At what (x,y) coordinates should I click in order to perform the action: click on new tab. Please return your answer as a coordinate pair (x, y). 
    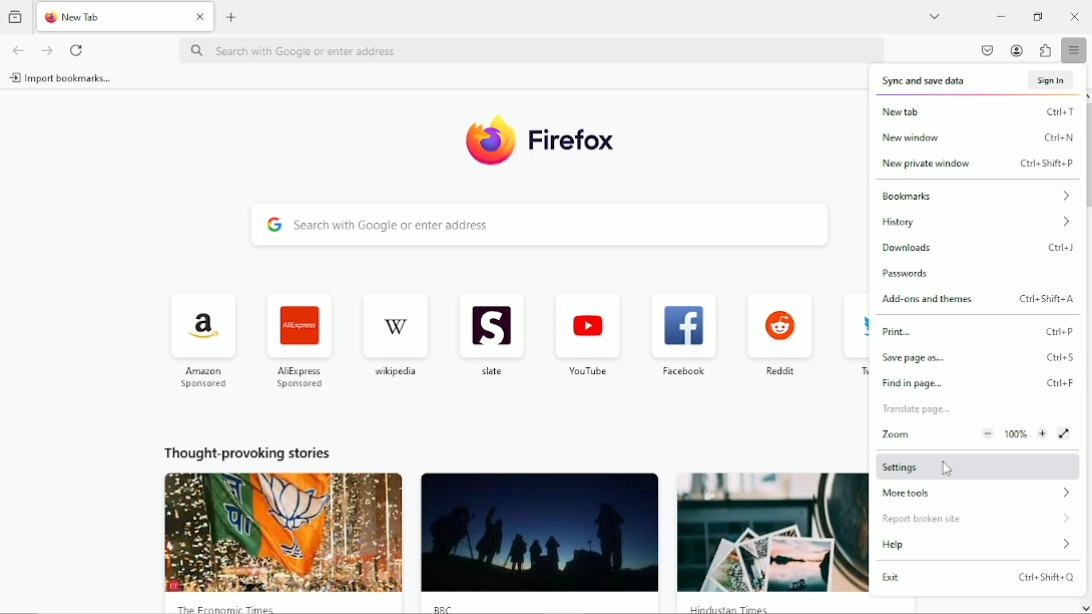
    Looking at the image, I should click on (946, 111).